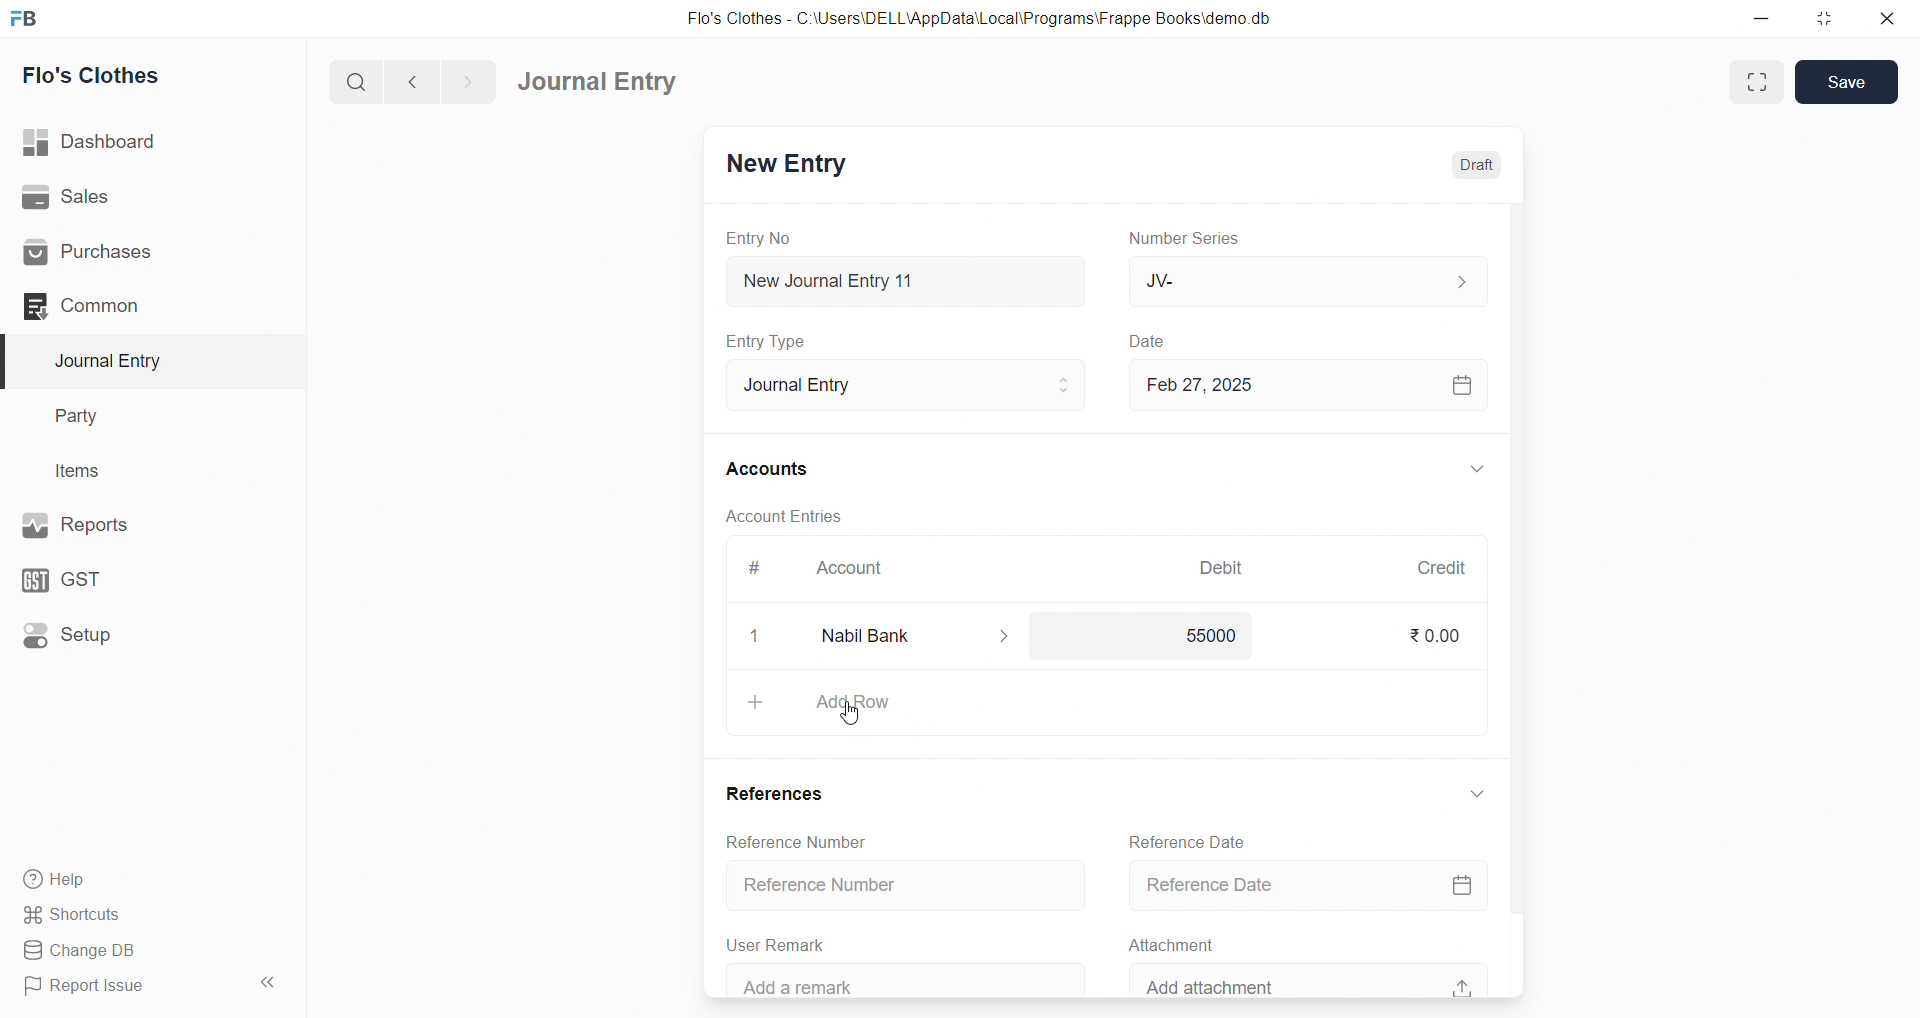 This screenshot has width=1920, height=1018. I want to click on GST, so click(109, 580).